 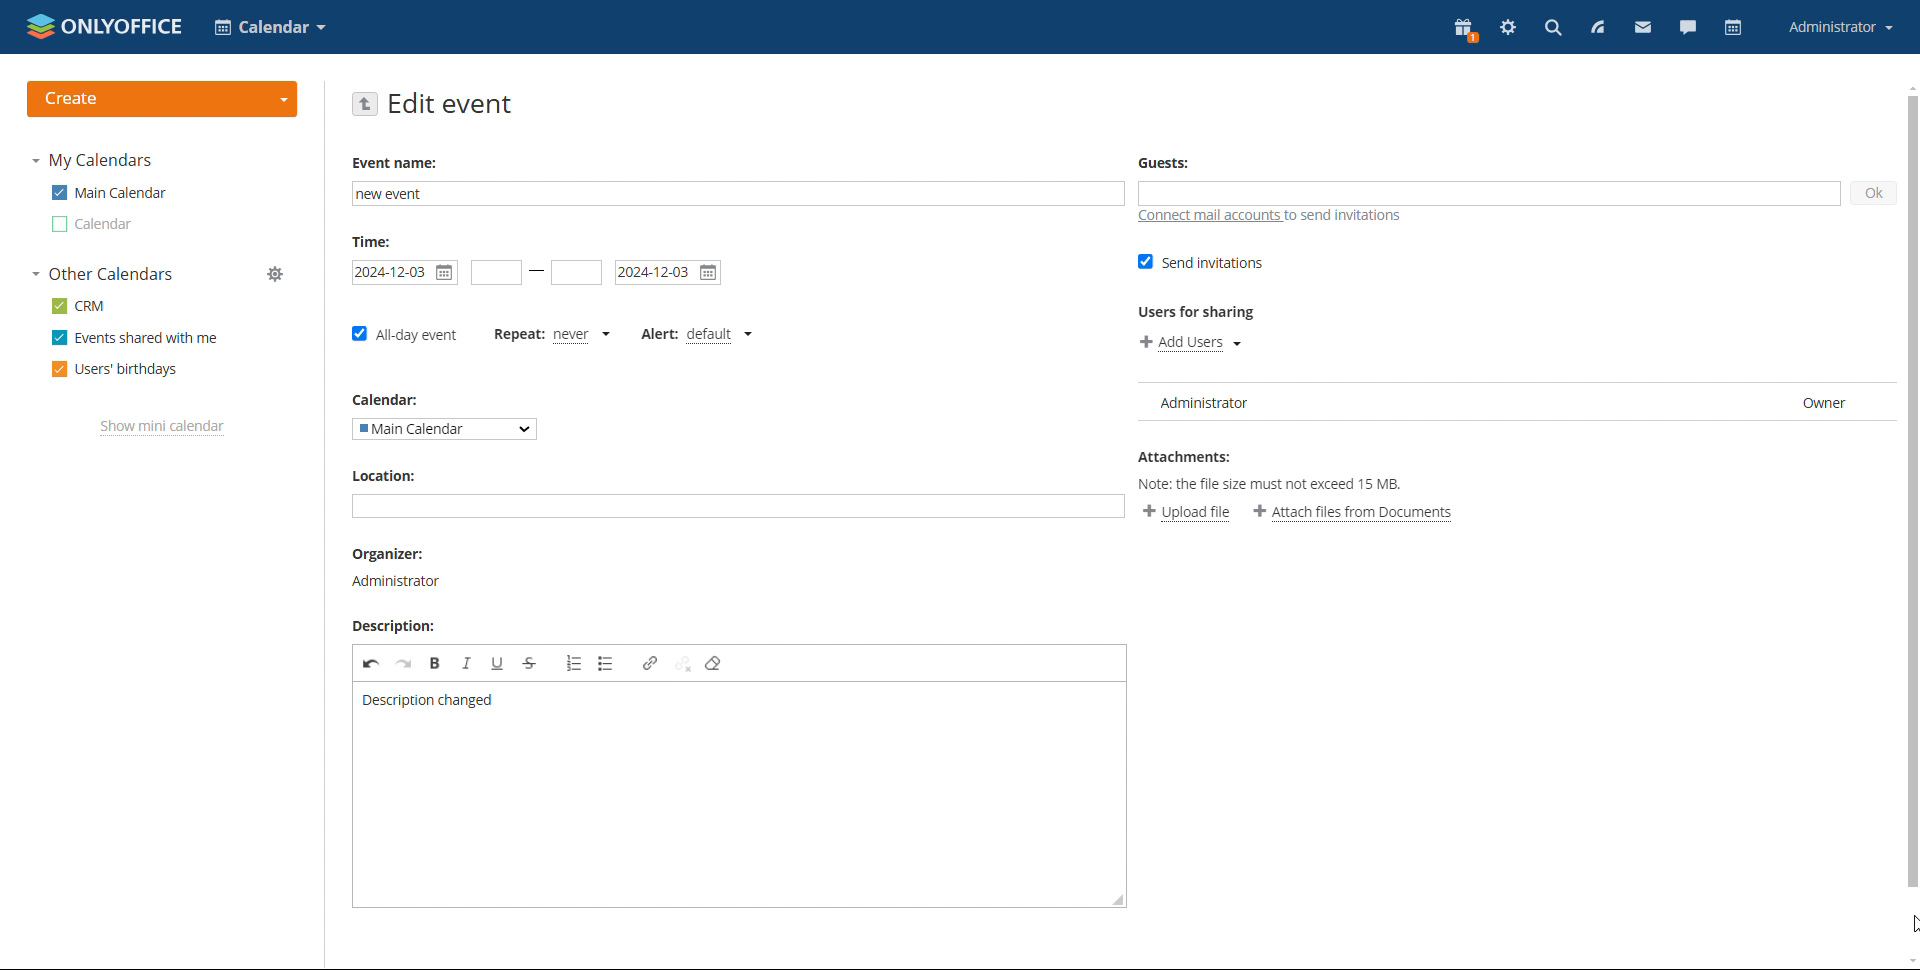 I want to click on scroll down, so click(x=1908, y=962).